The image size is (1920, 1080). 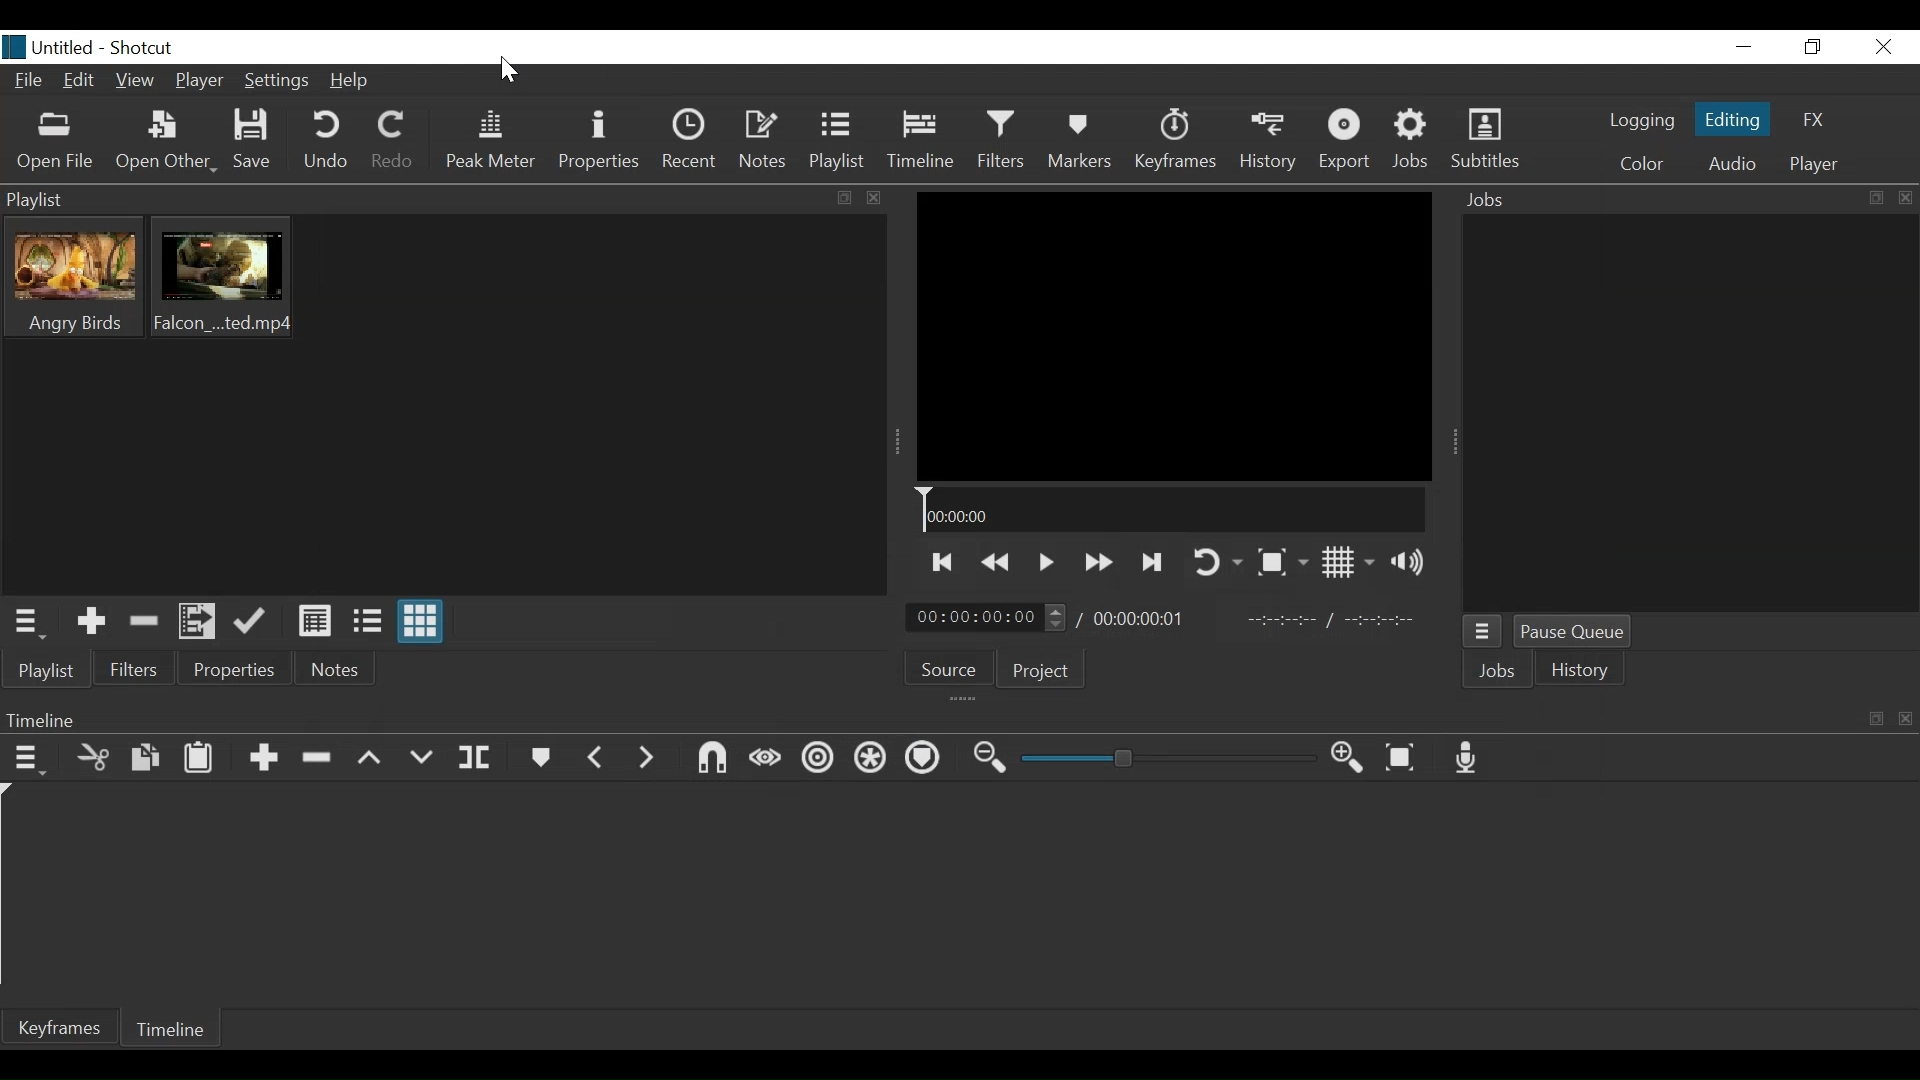 I want to click on Split at playhead, so click(x=475, y=758).